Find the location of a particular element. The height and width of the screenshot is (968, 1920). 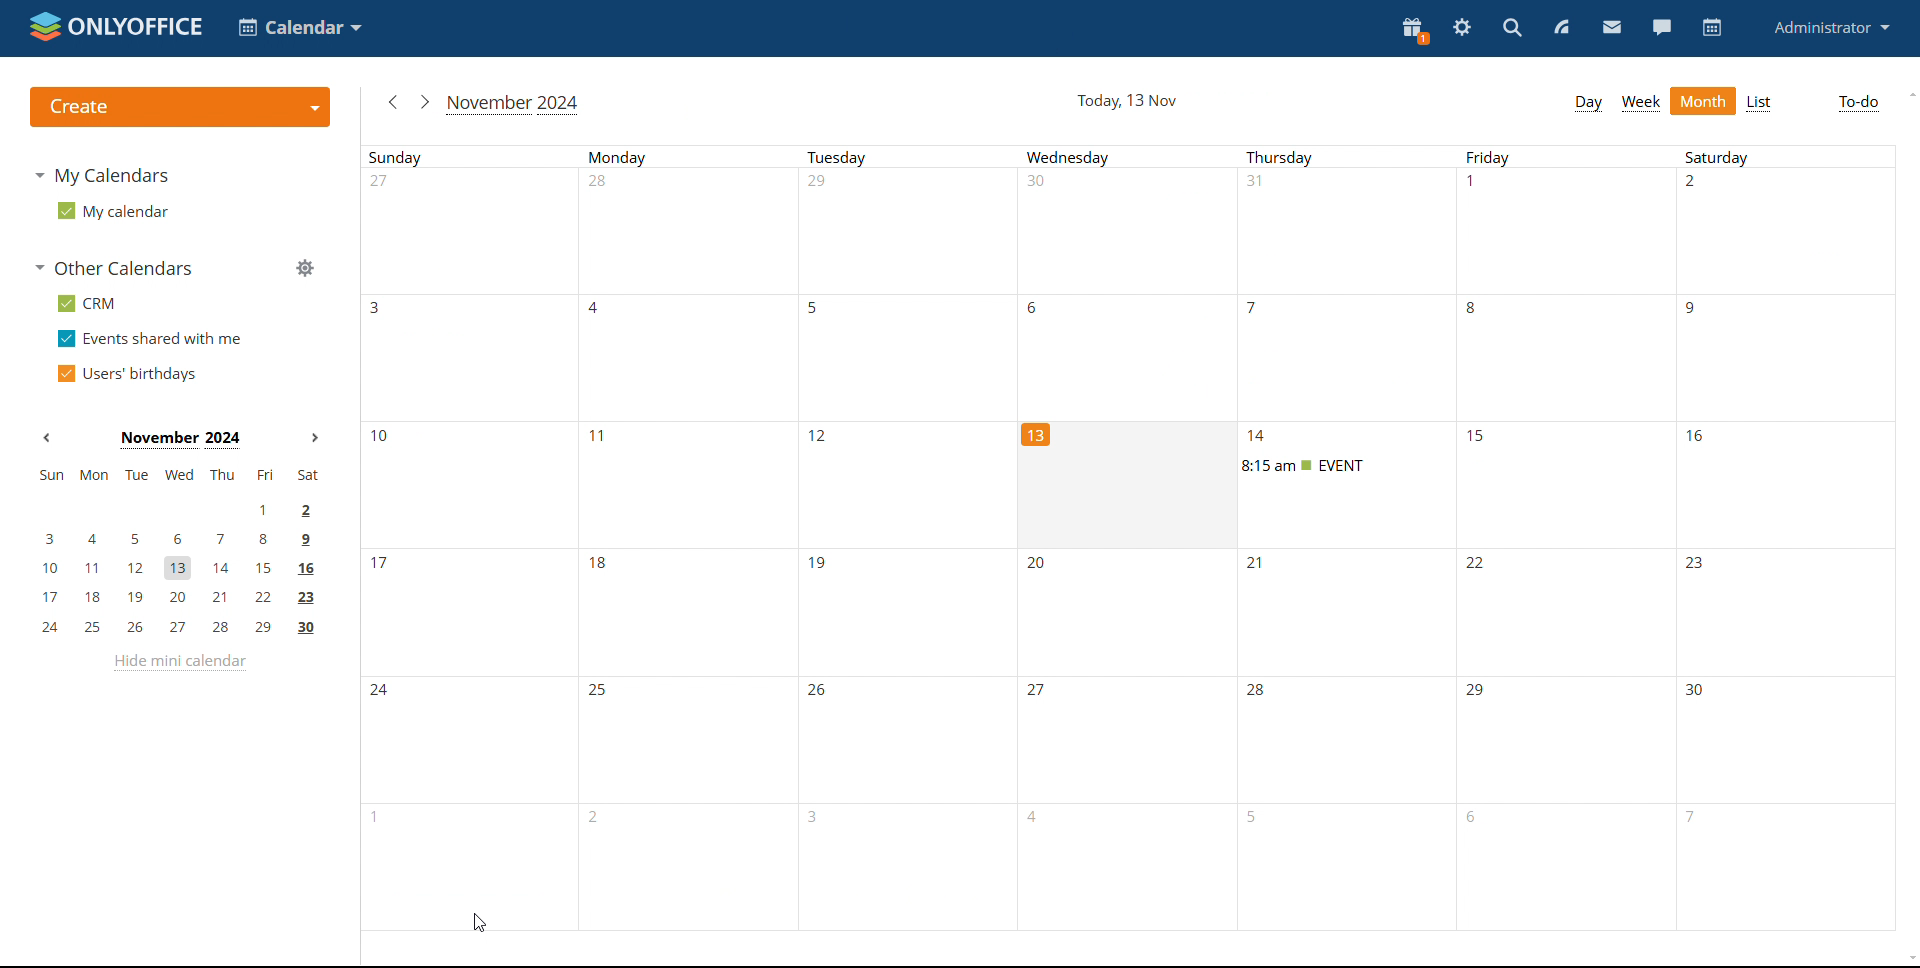

create is located at coordinates (179, 109).